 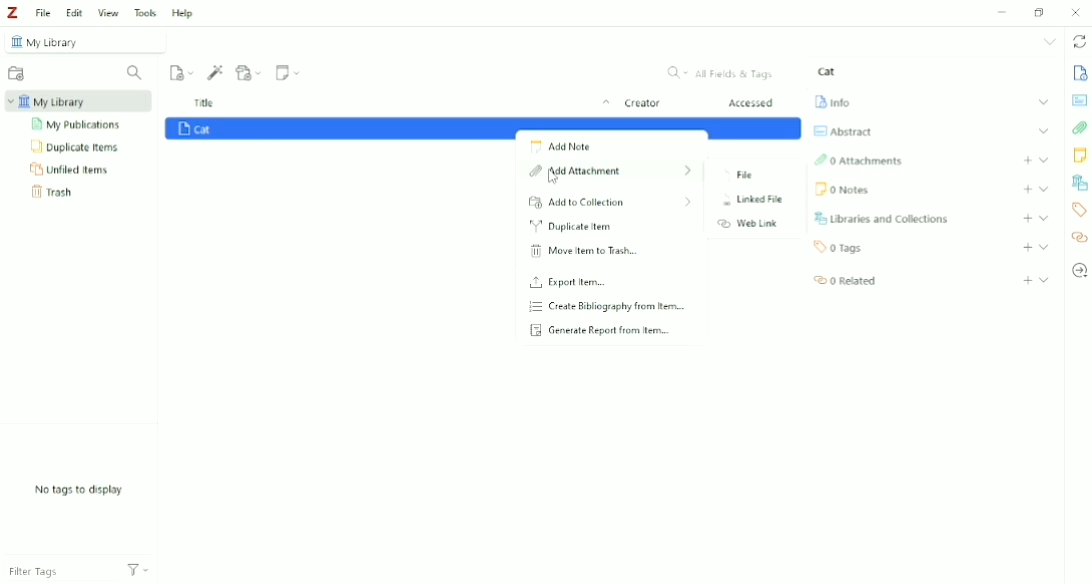 What do you see at coordinates (249, 72) in the screenshot?
I see `Add Attachment` at bounding box center [249, 72].